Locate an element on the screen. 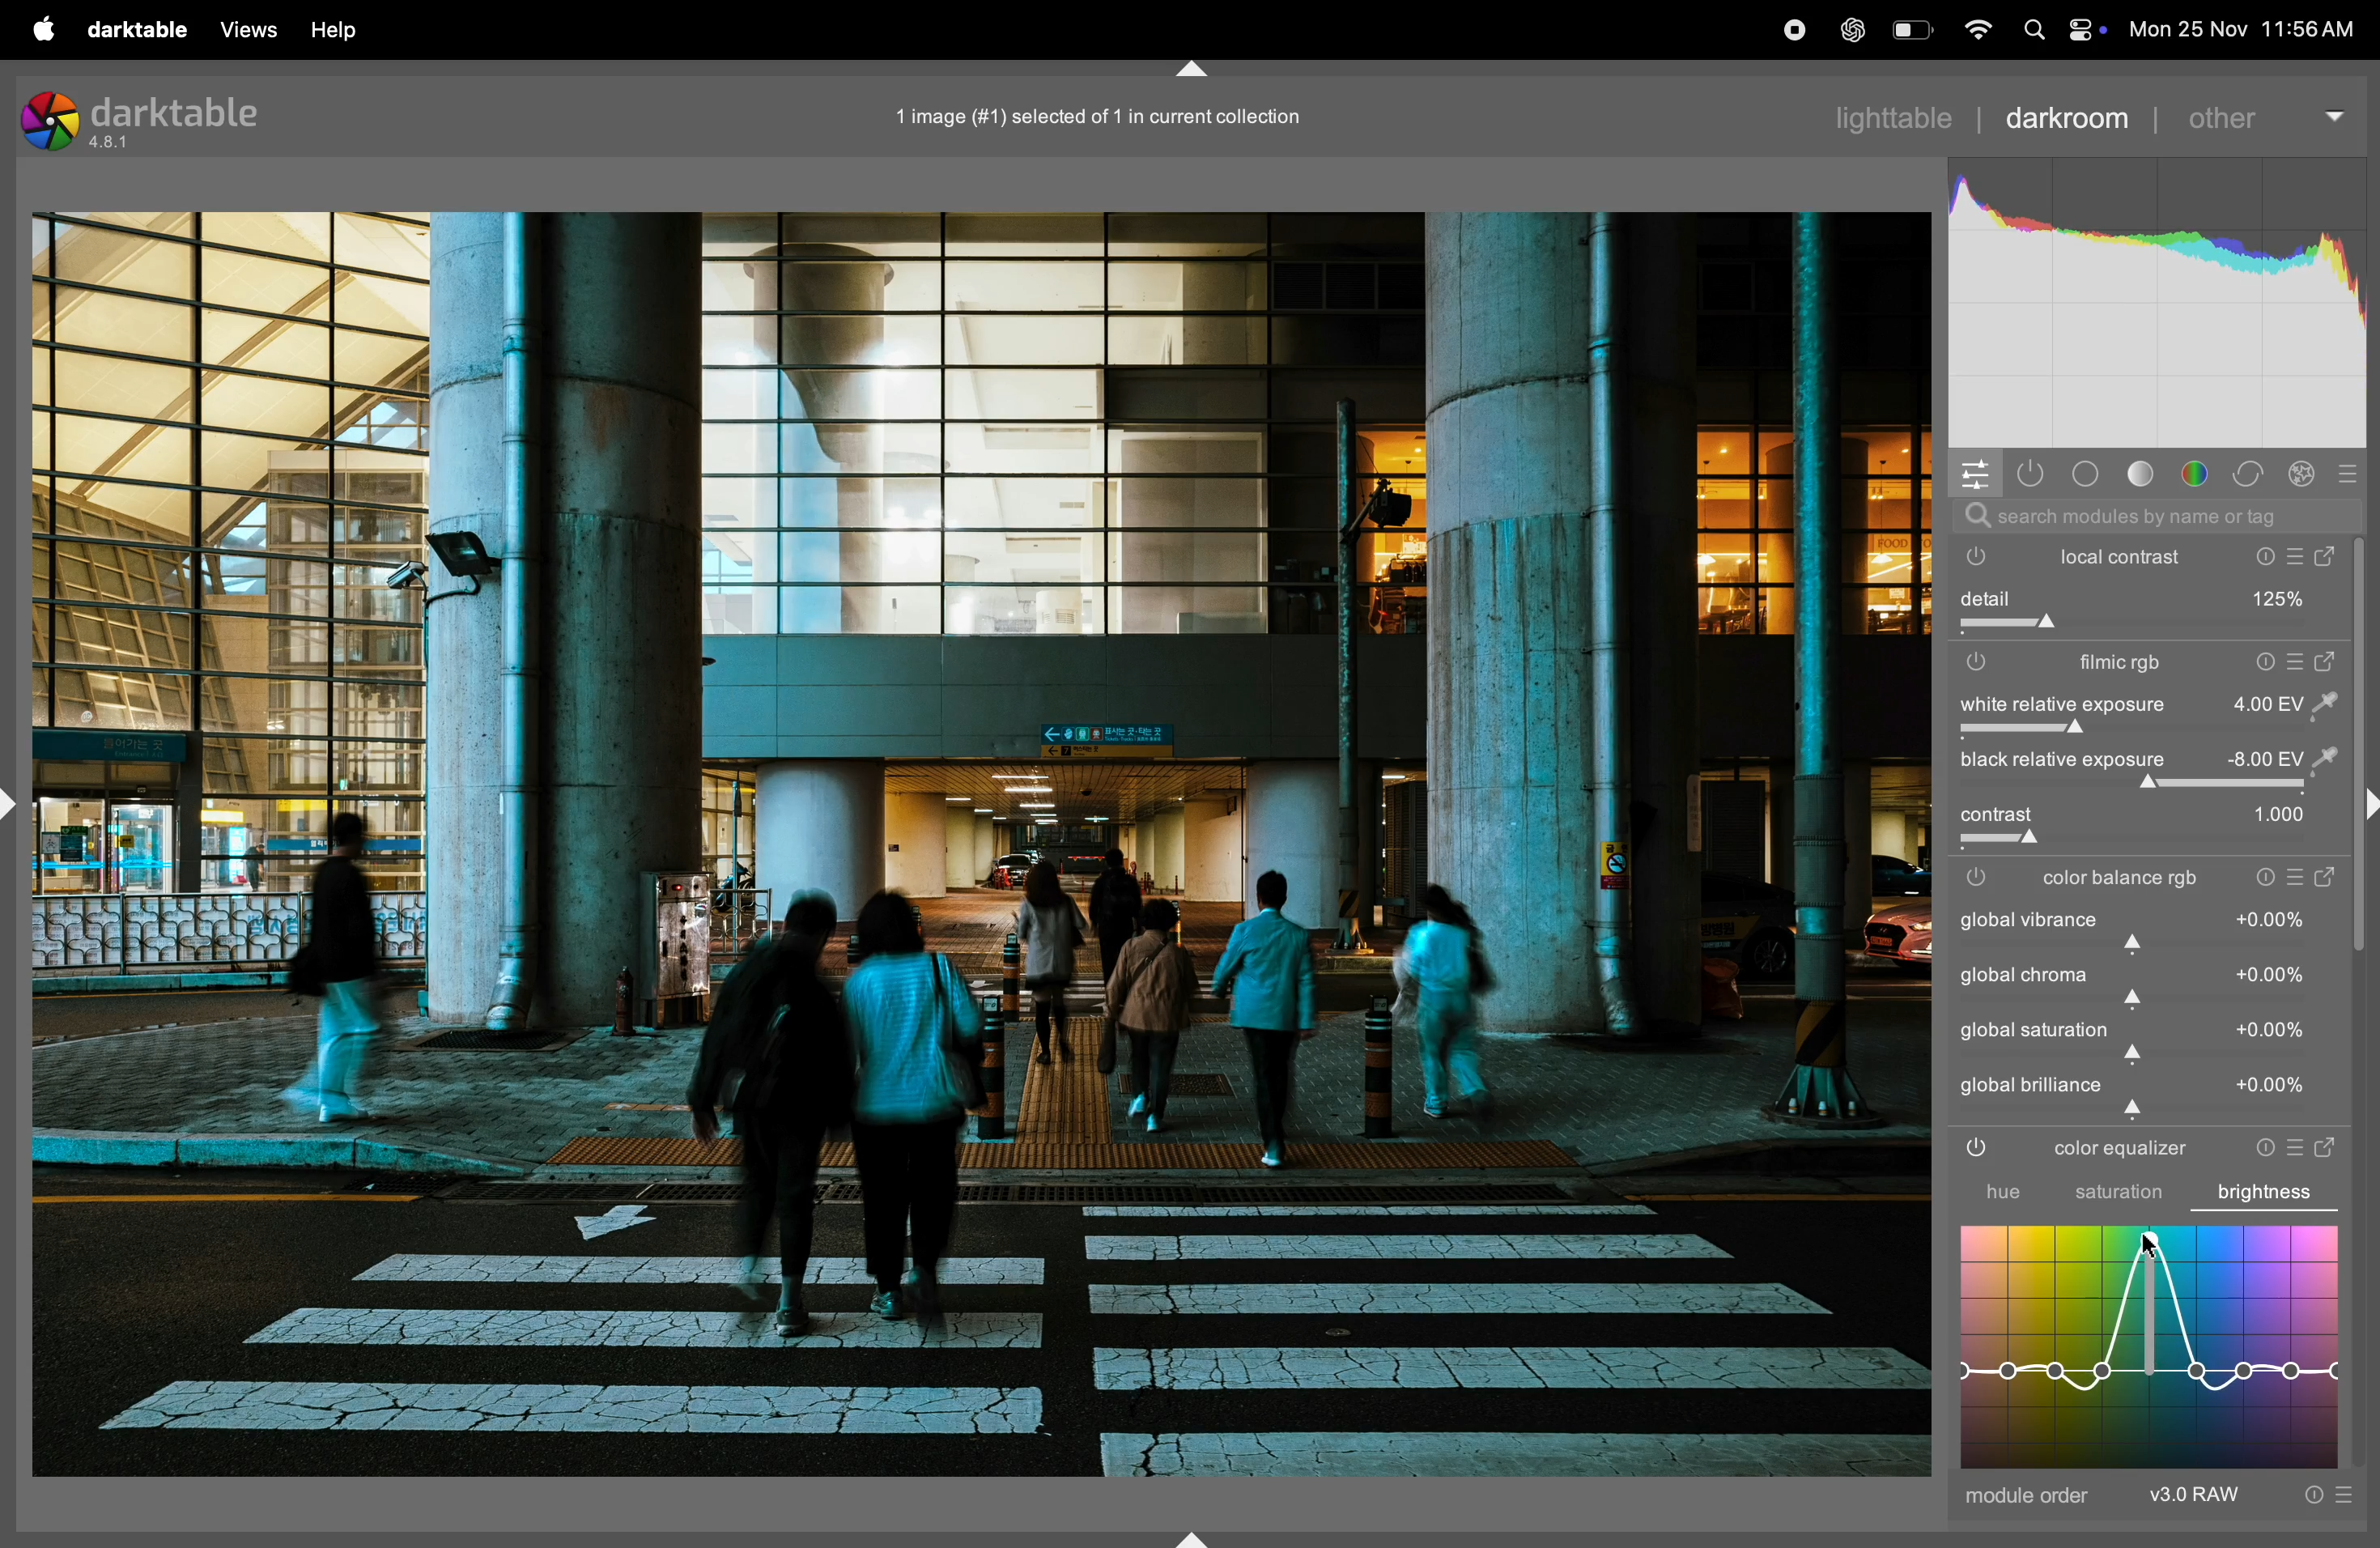  battery is located at coordinates (1910, 29).